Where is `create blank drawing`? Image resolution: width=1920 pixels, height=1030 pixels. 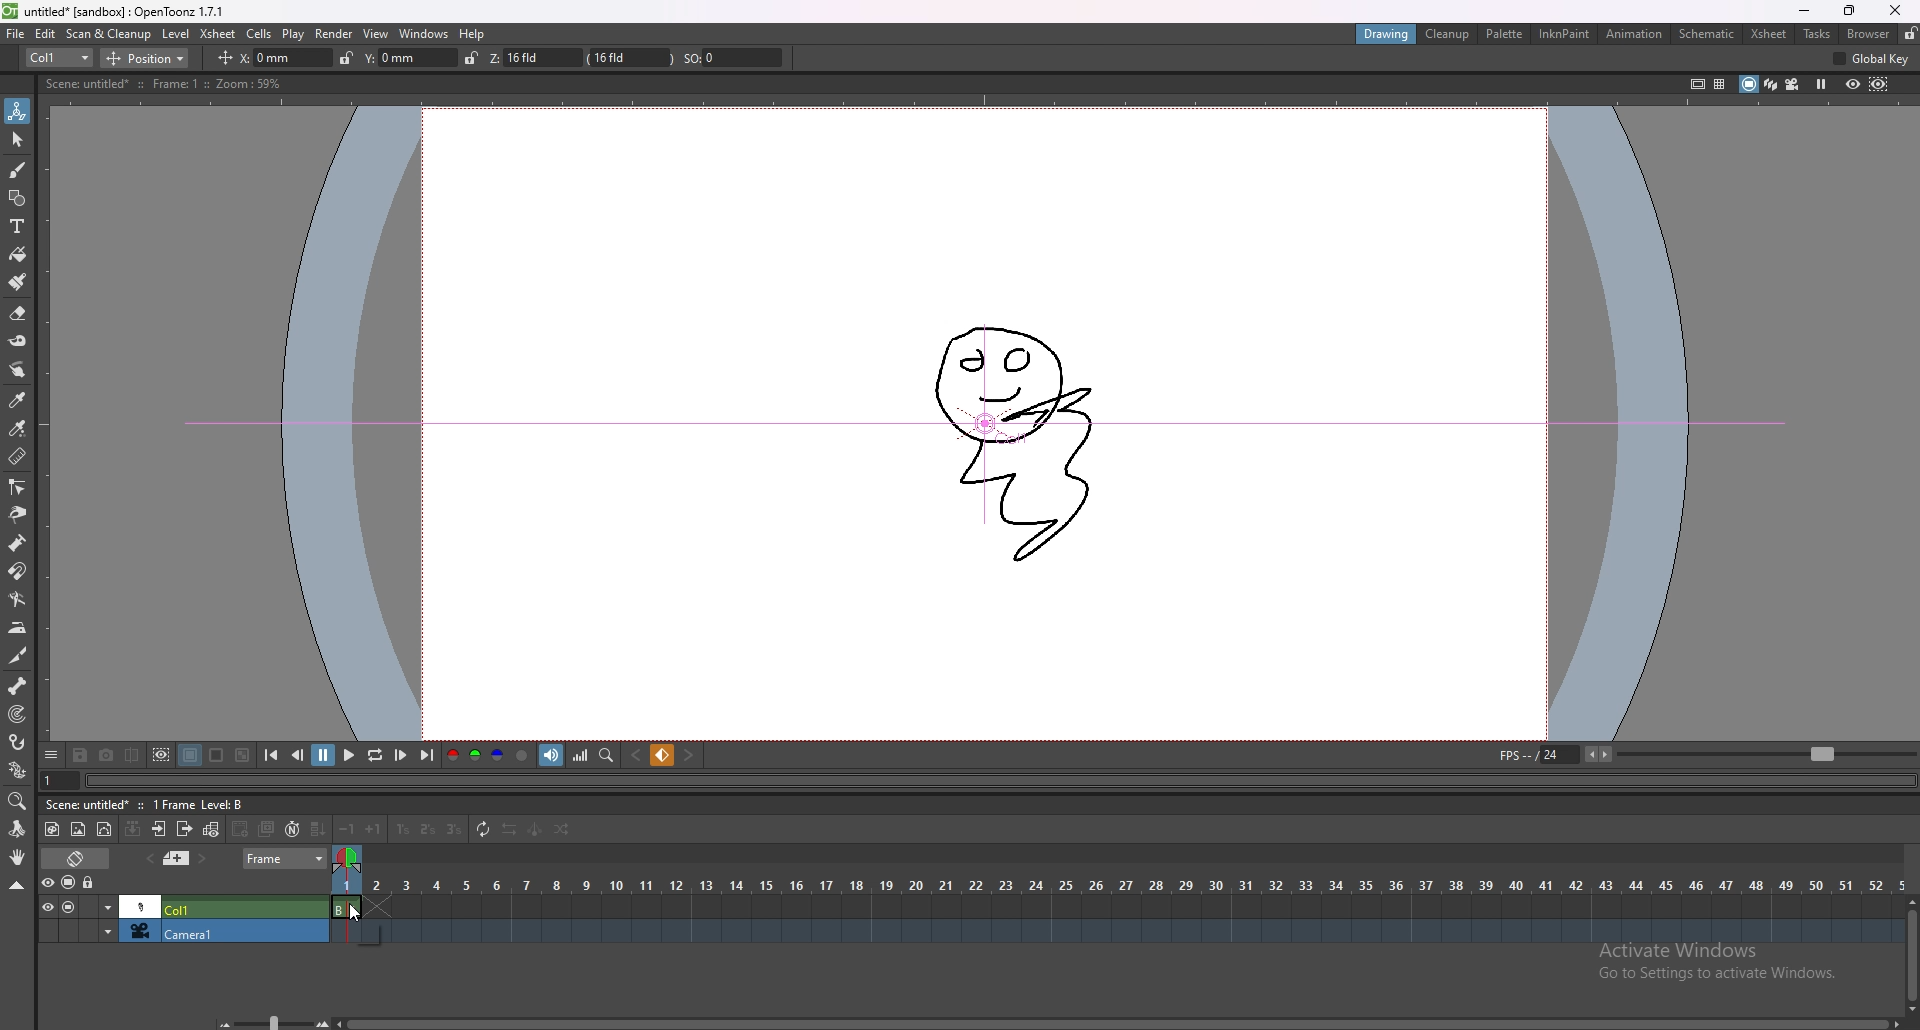 create blank drawing is located at coordinates (241, 828).